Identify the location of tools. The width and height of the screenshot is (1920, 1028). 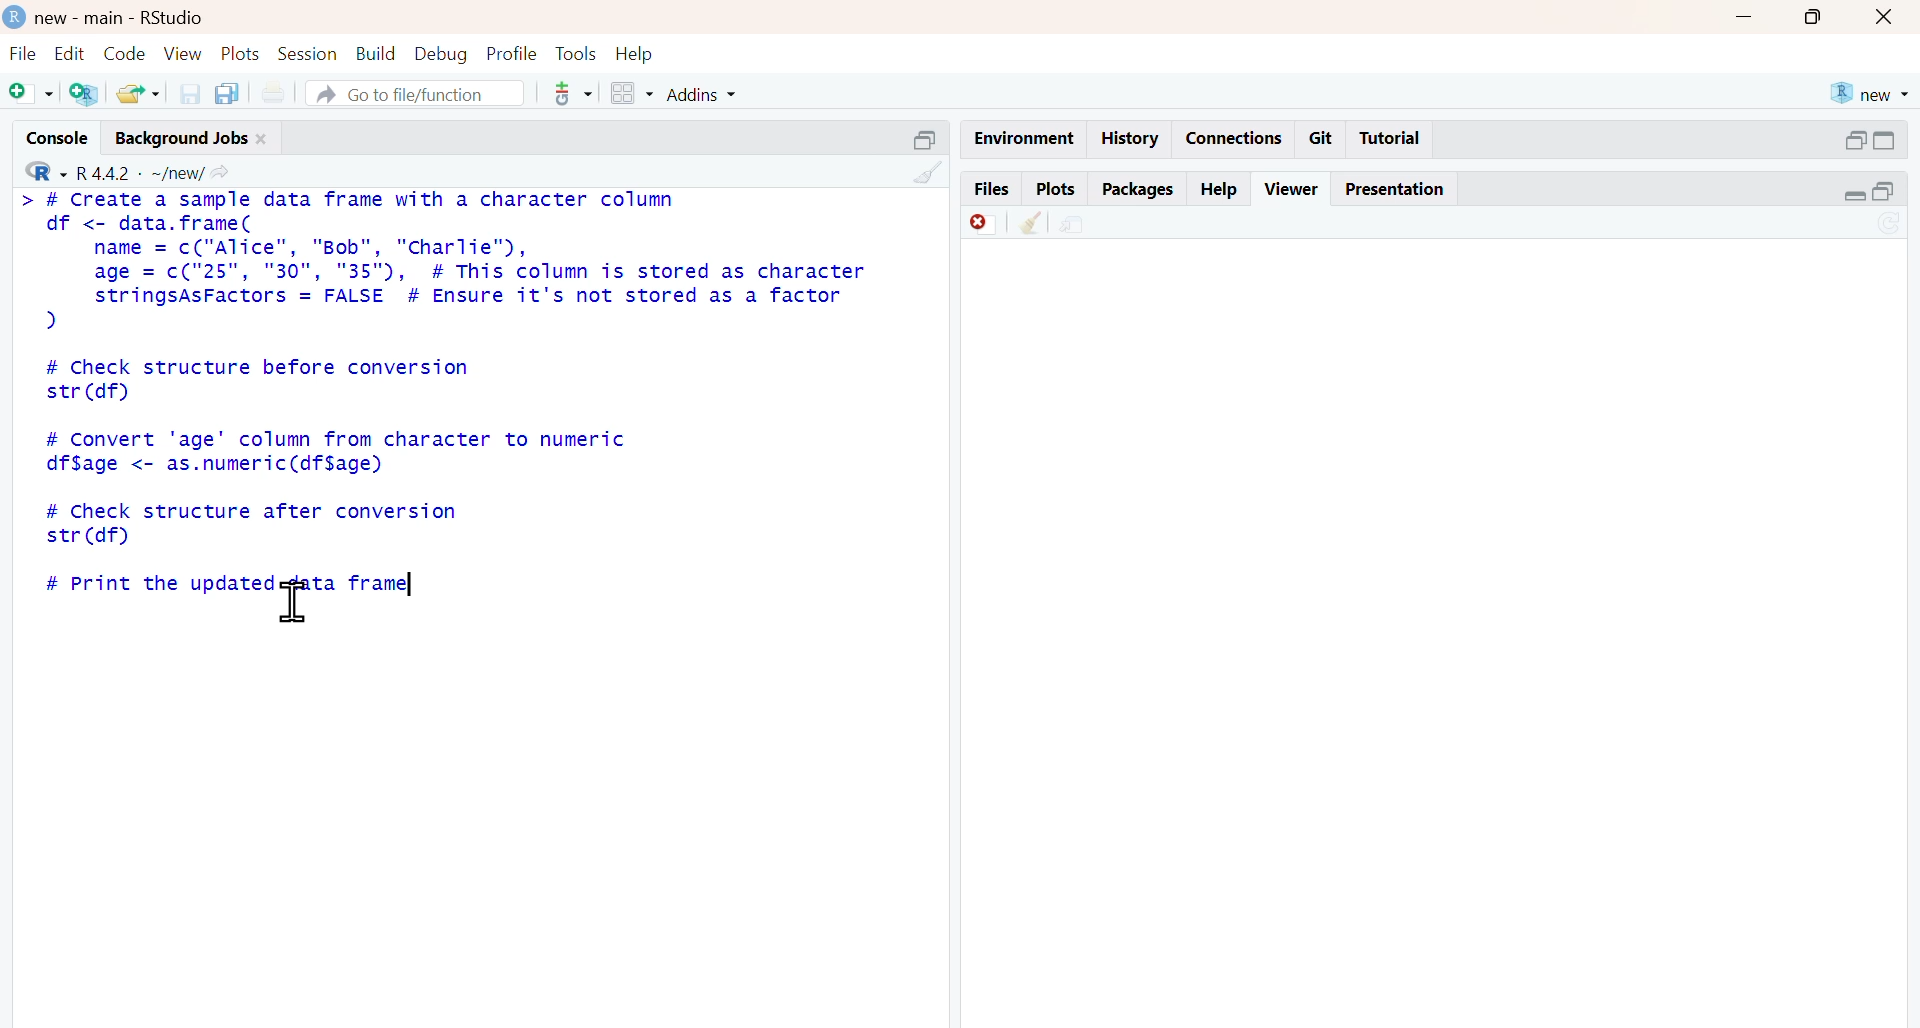
(575, 93).